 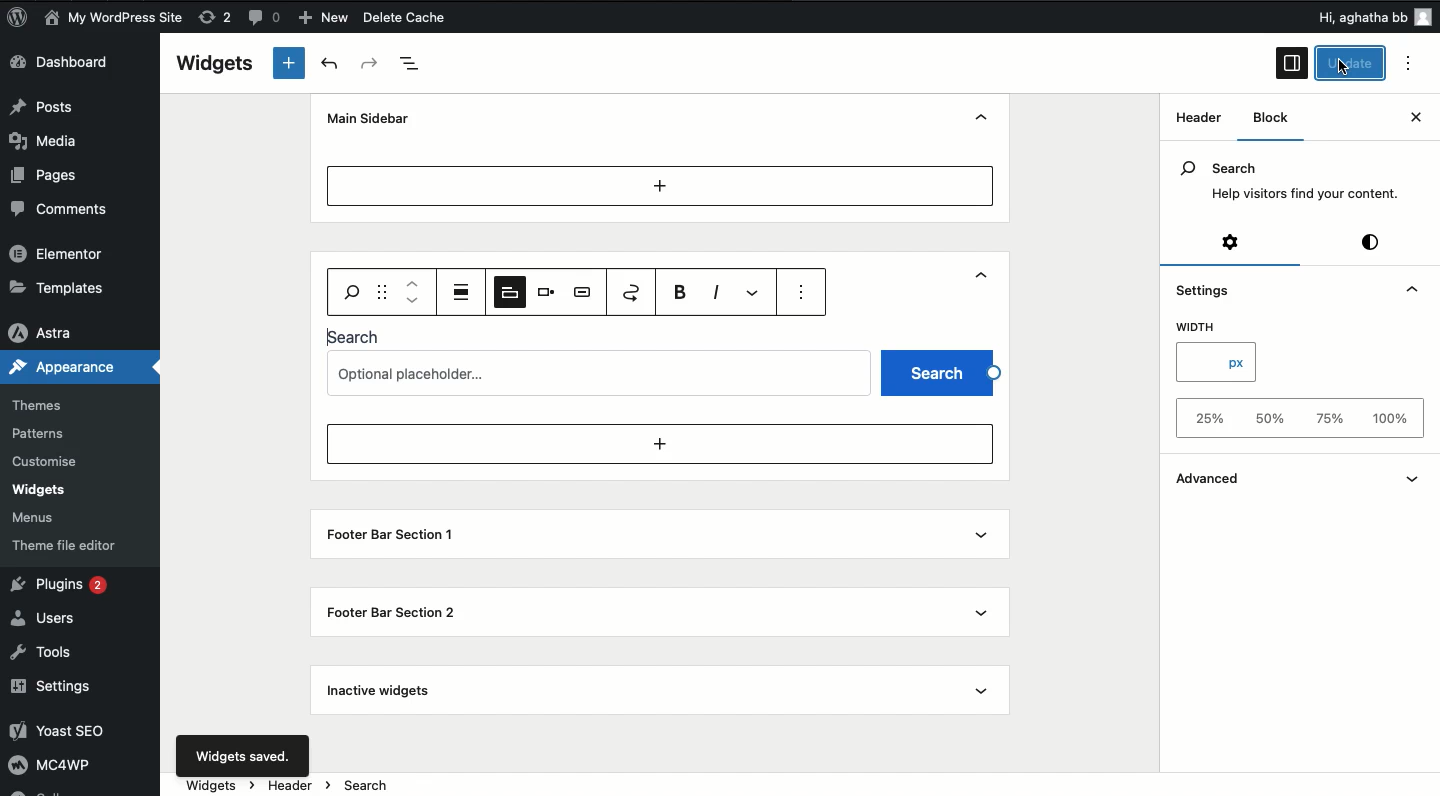 I want to click on Bold, so click(x=683, y=292).